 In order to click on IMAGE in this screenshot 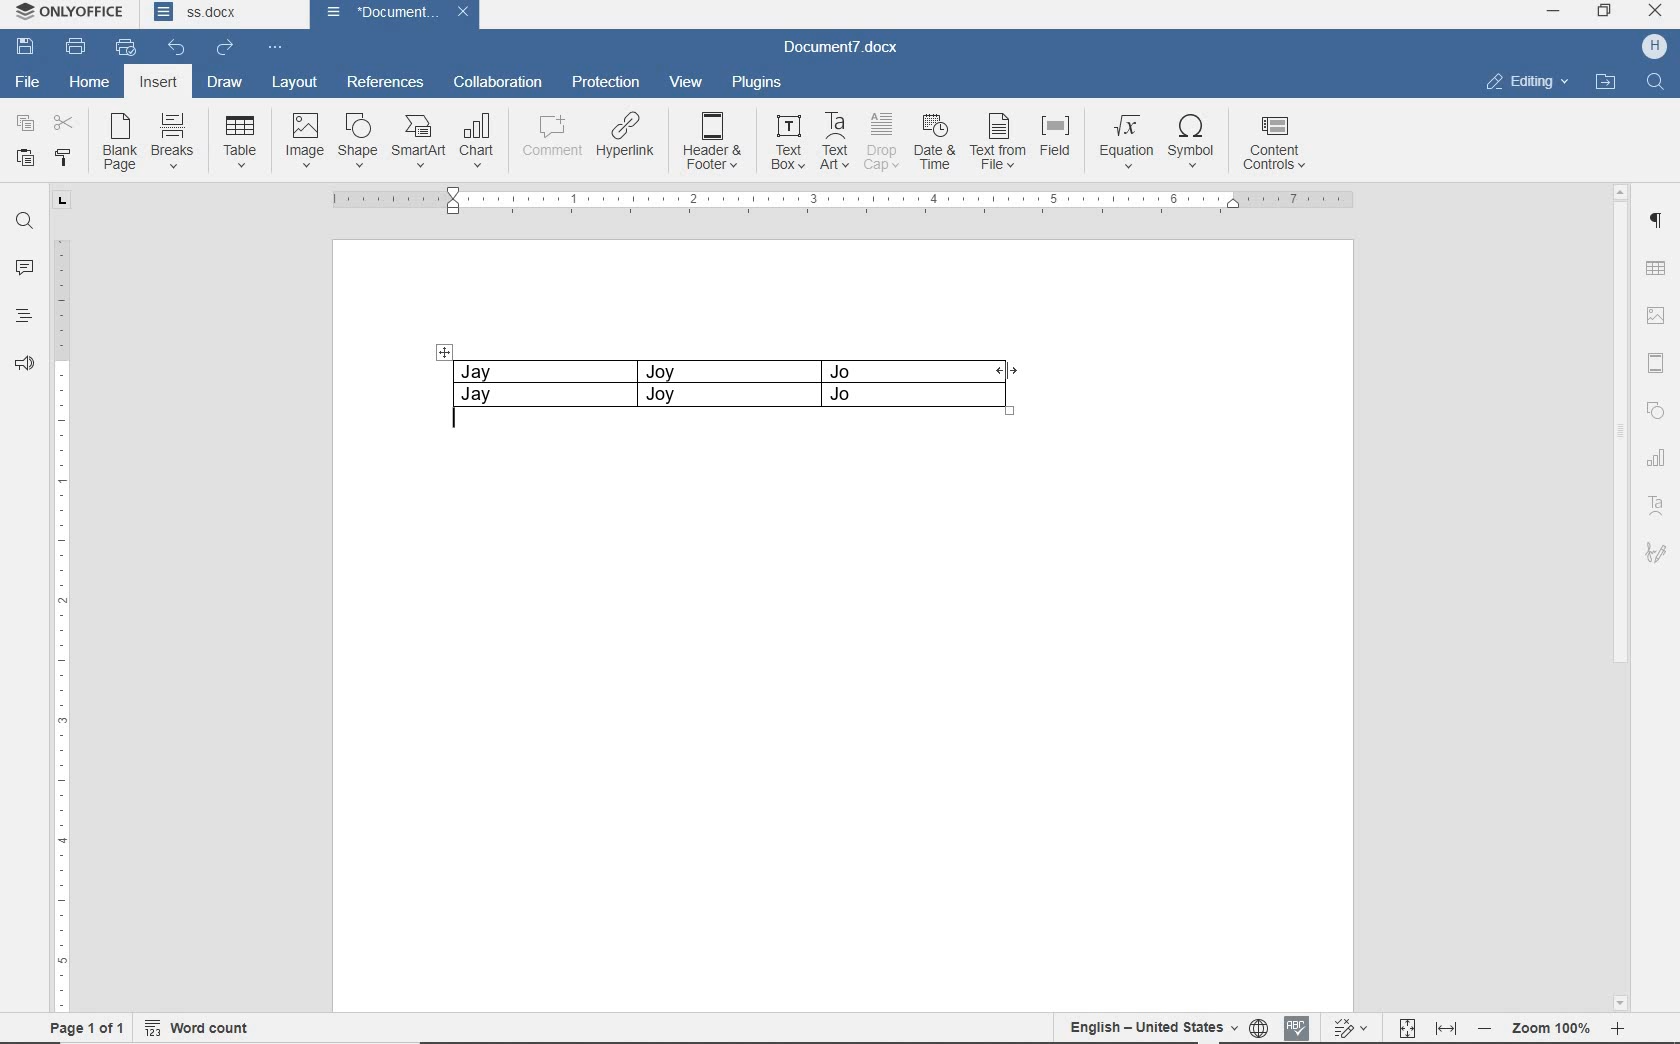, I will do `click(1656, 318)`.